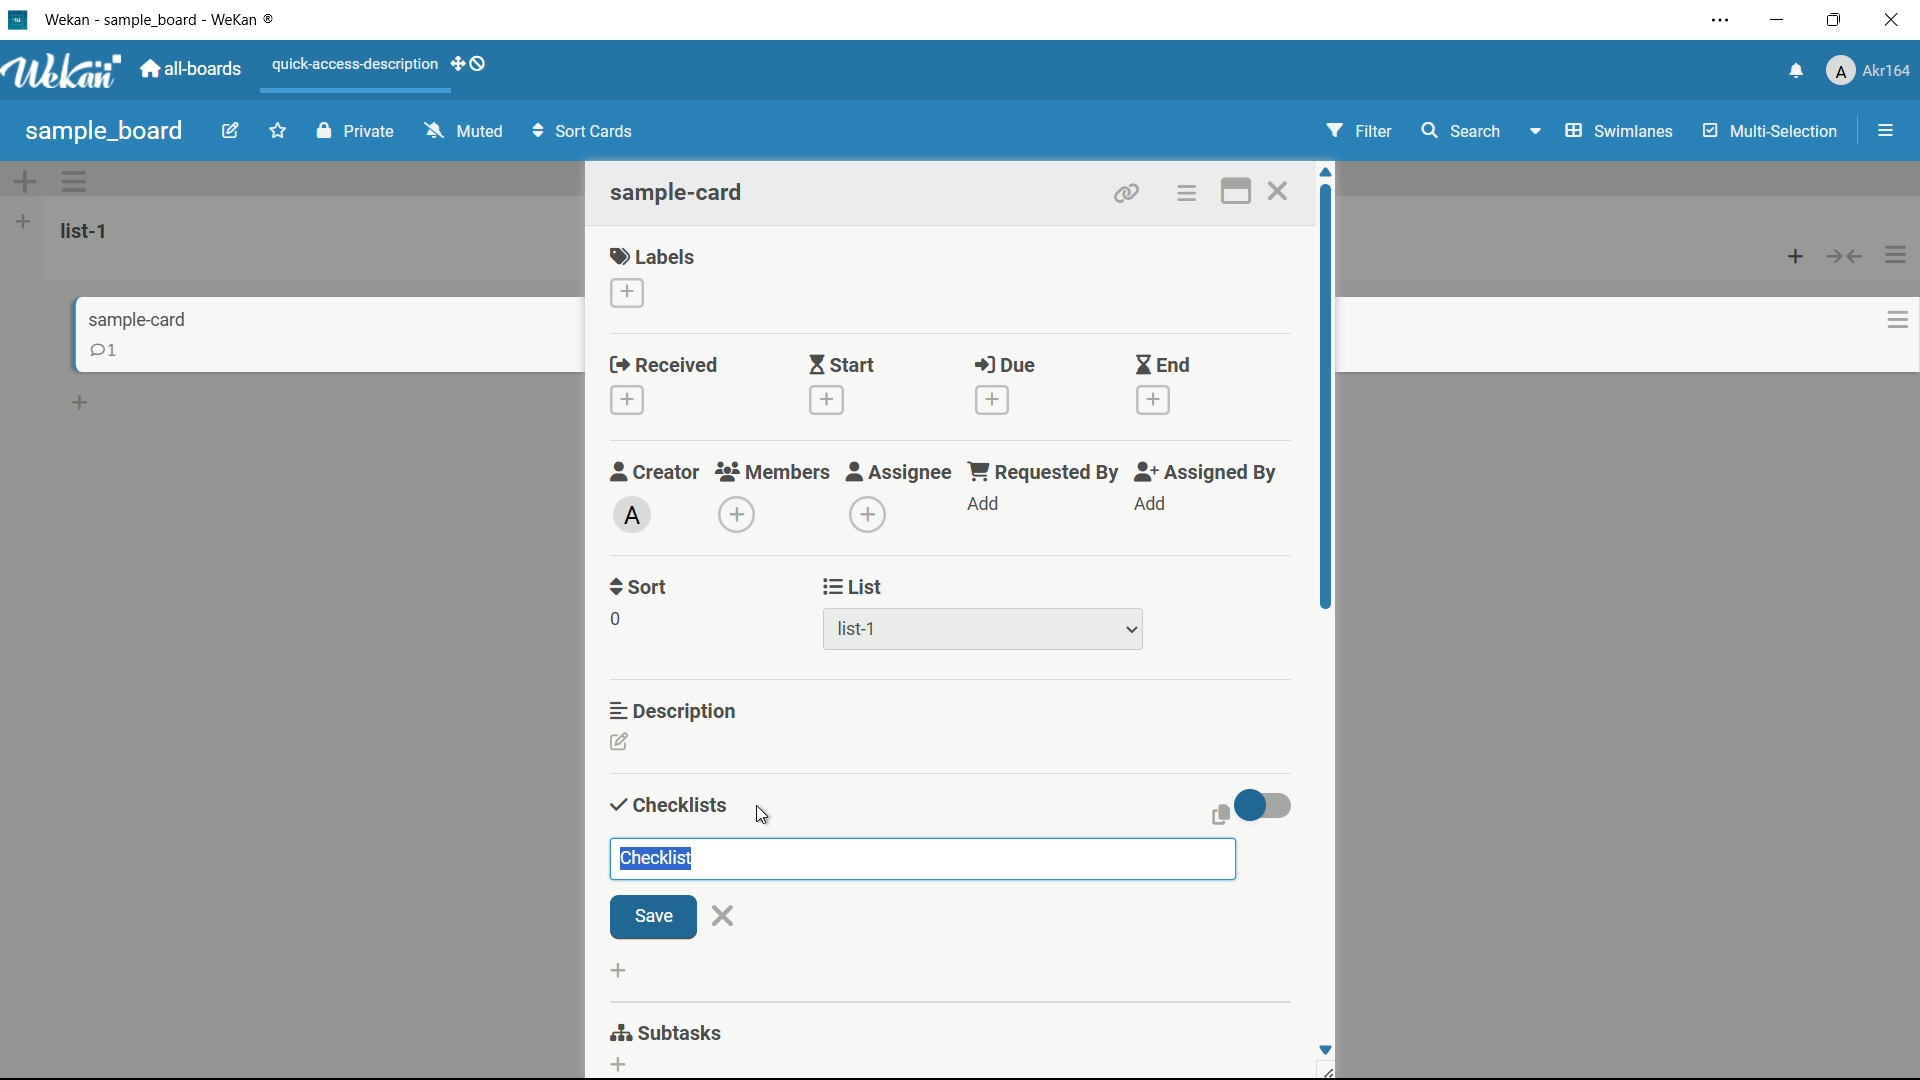 This screenshot has width=1920, height=1080. Describe the element at coordinates (856, 589) in the screenshot. I see `list` at that location.